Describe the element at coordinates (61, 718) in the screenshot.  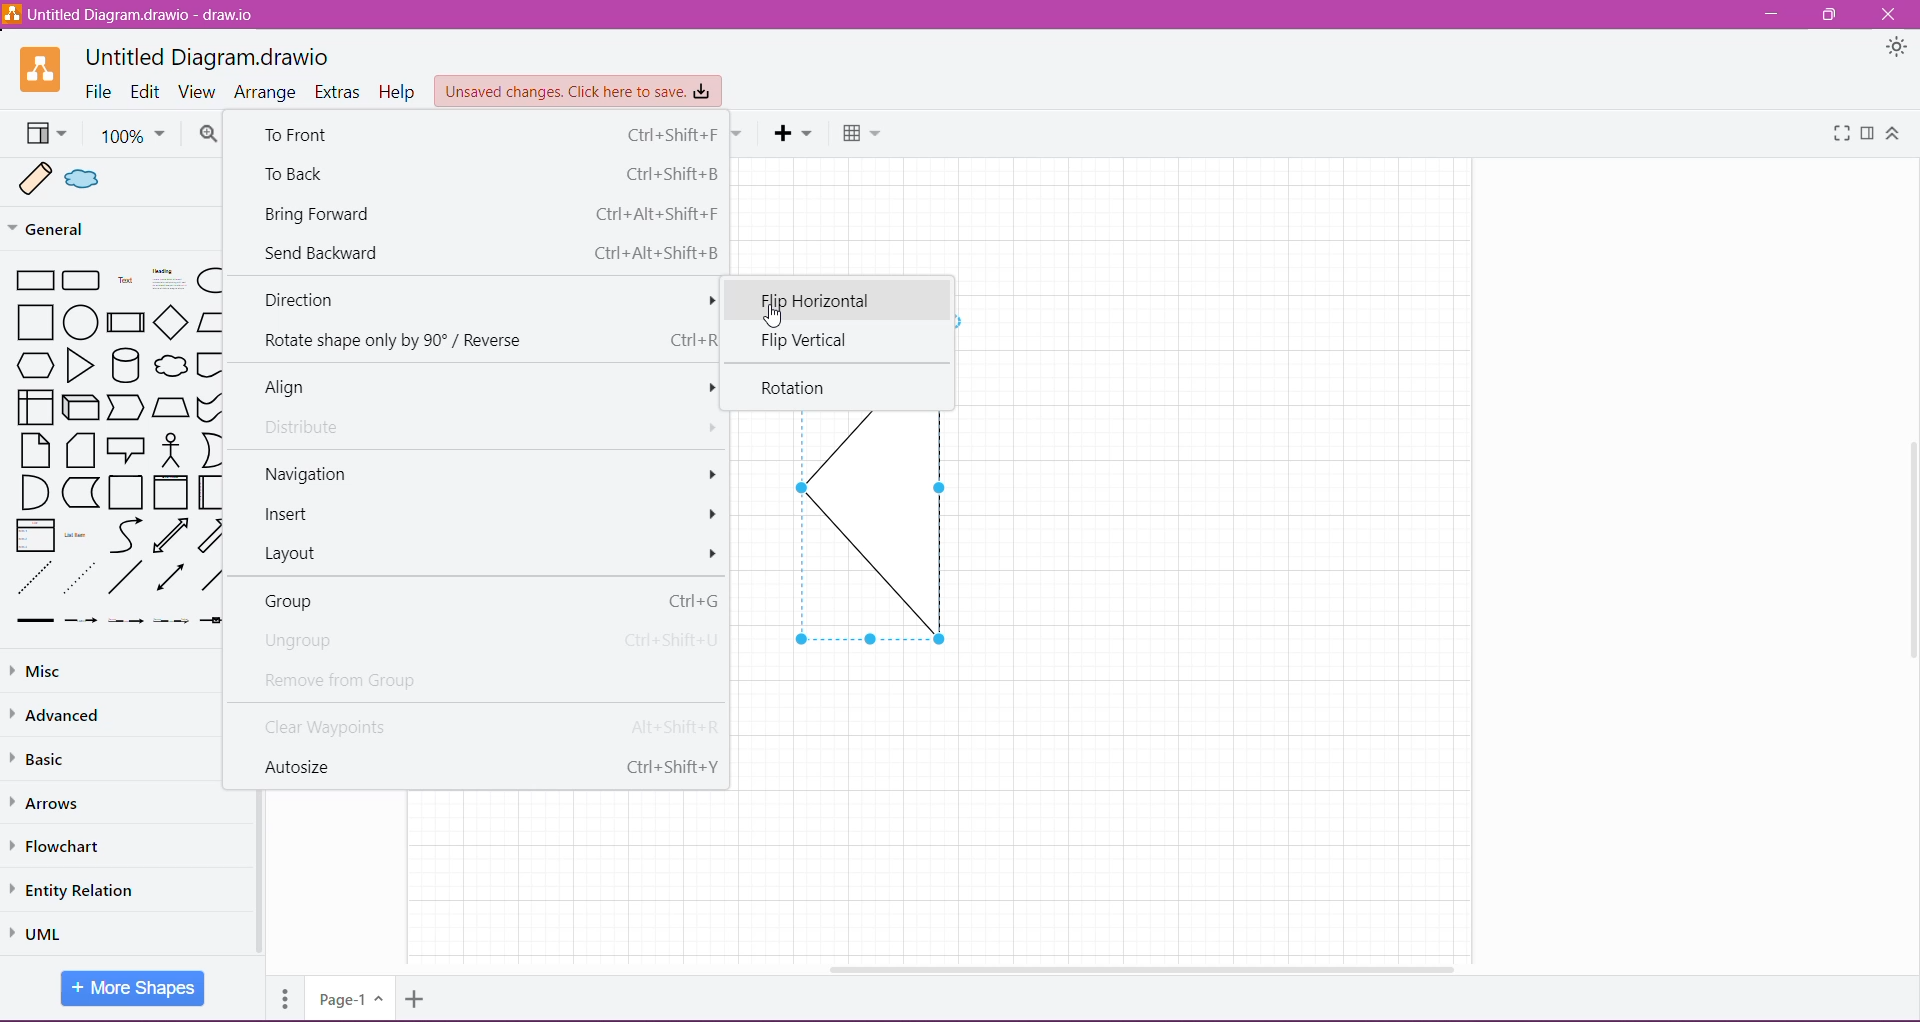
I see `Advanced` at that location.